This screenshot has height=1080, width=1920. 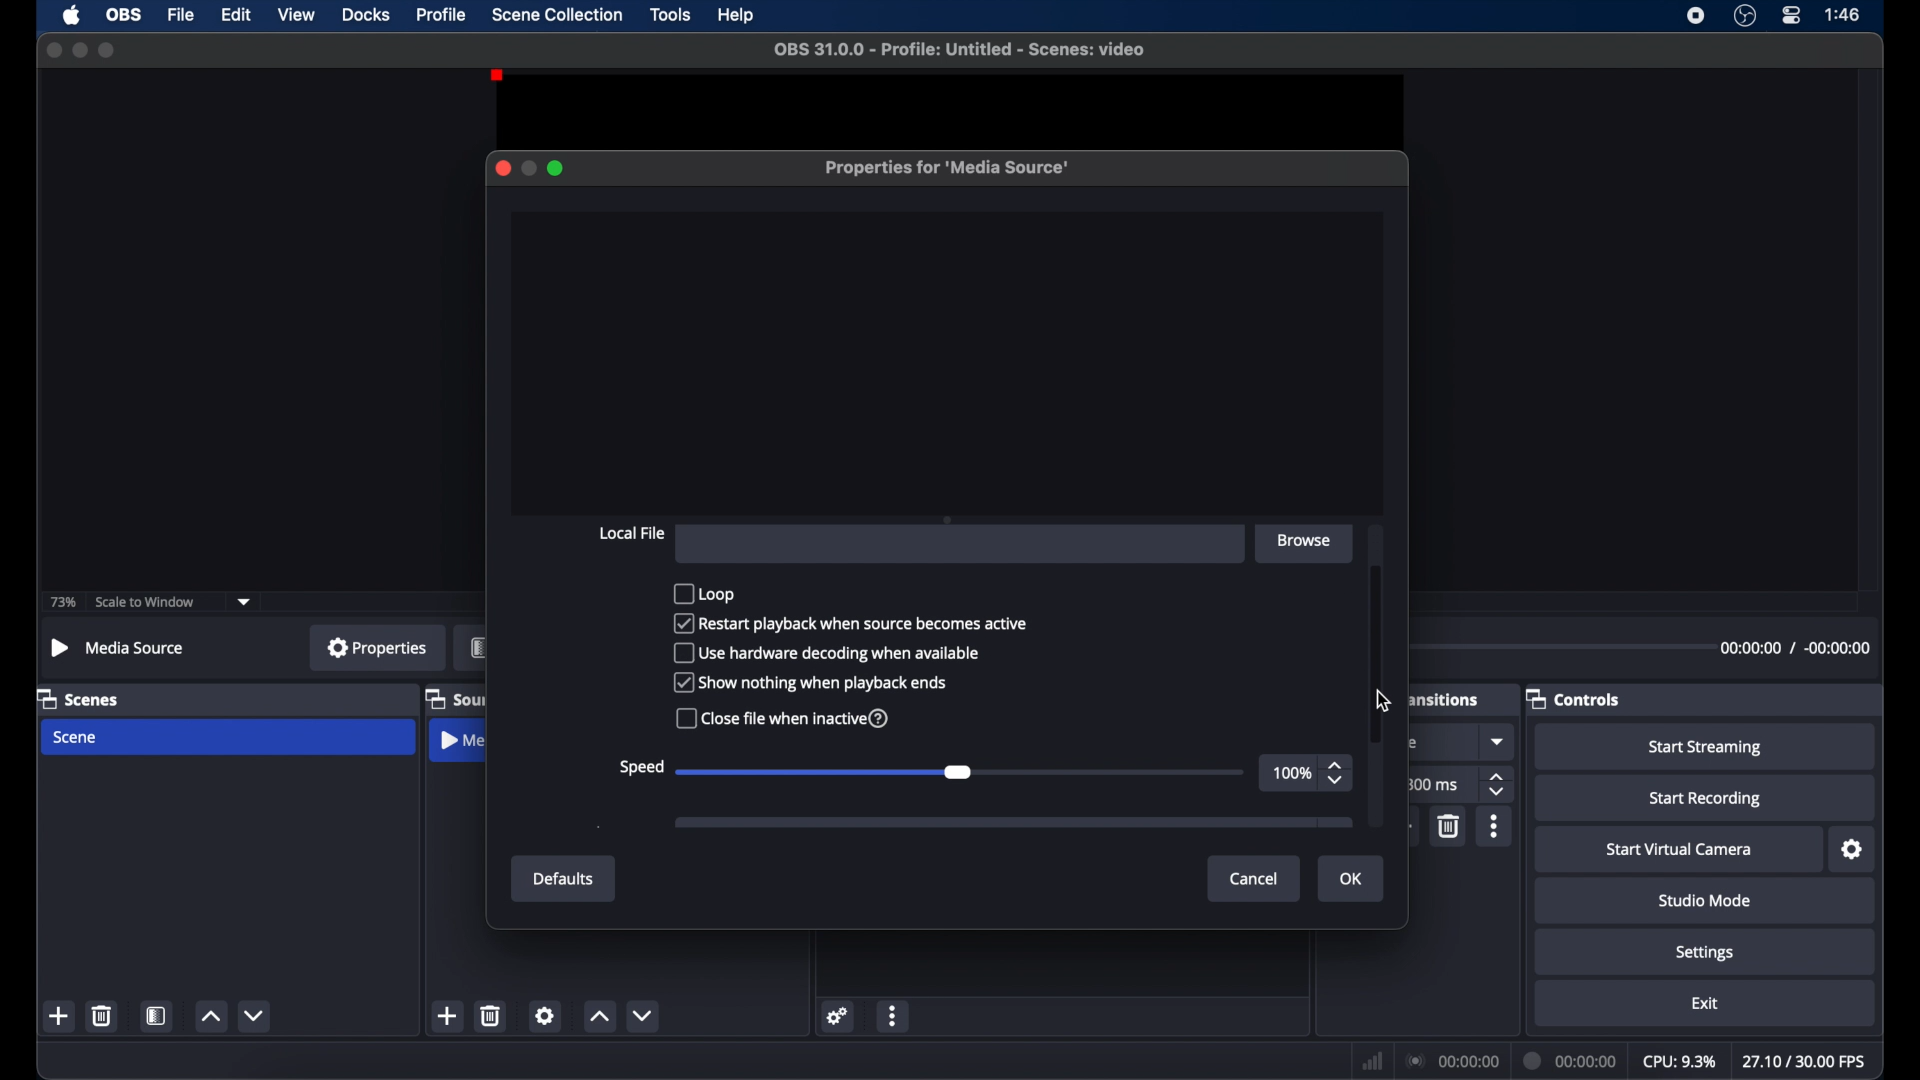 I want to click on network, so click(x=1373, y=1063).